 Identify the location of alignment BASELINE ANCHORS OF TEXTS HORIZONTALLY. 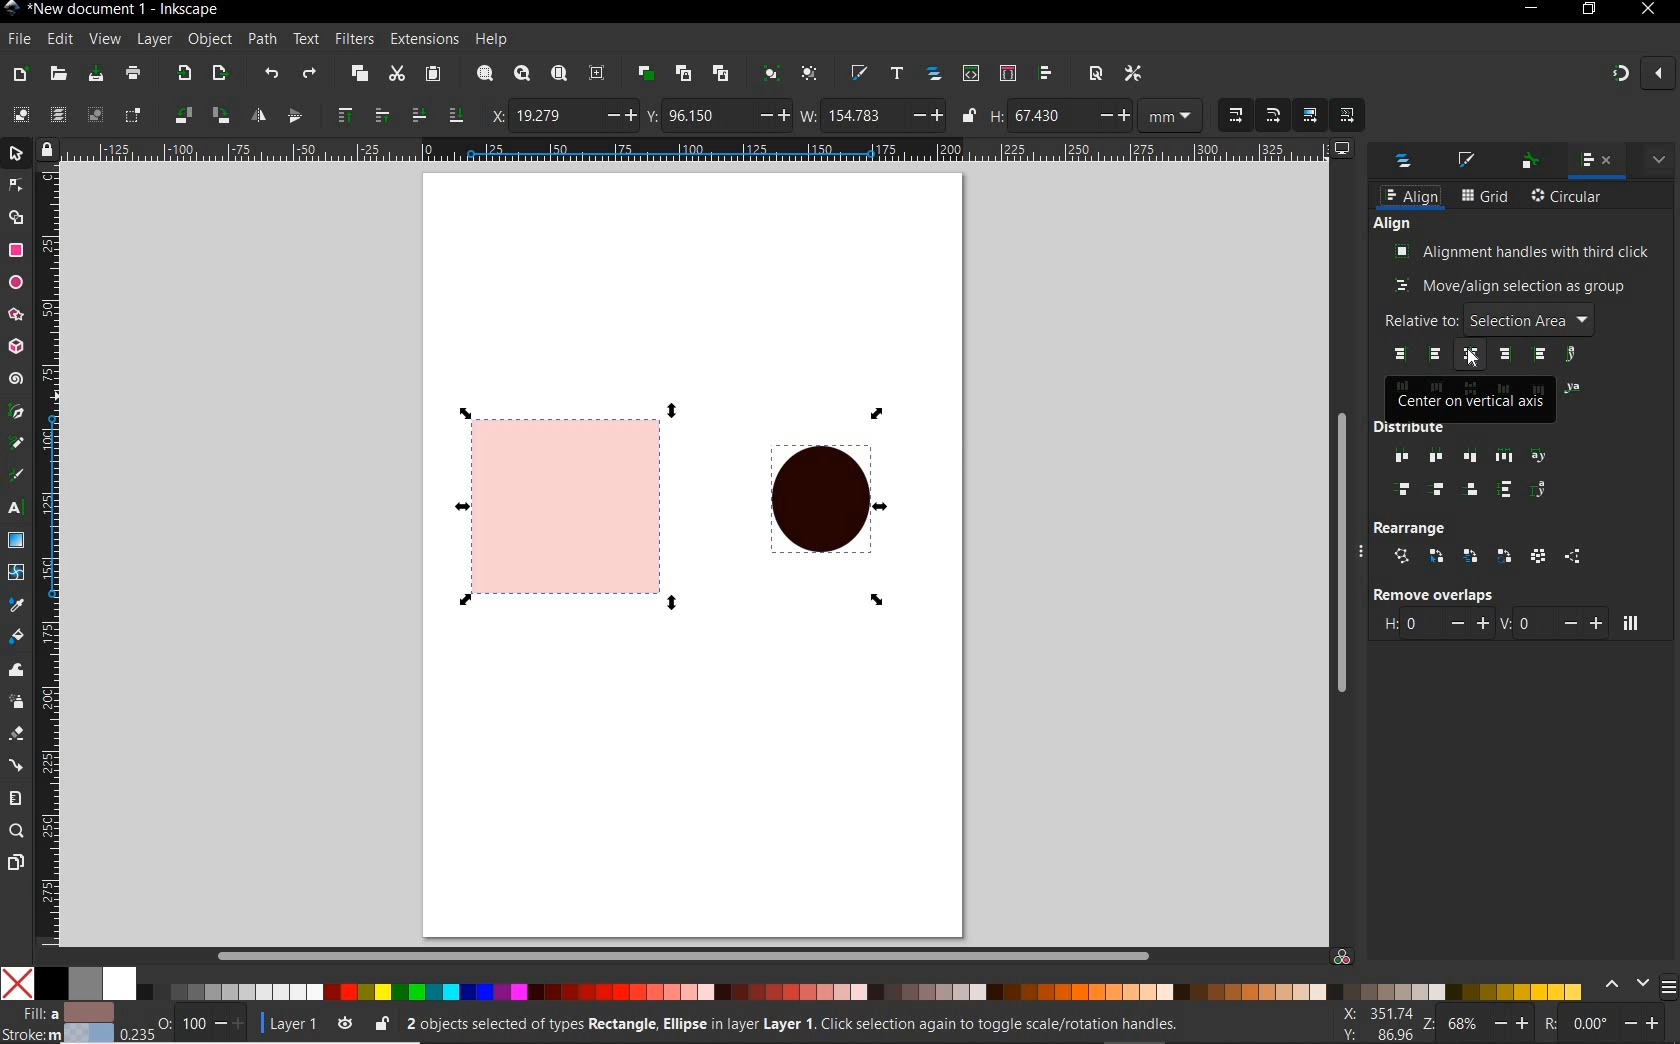
(1574, 355).